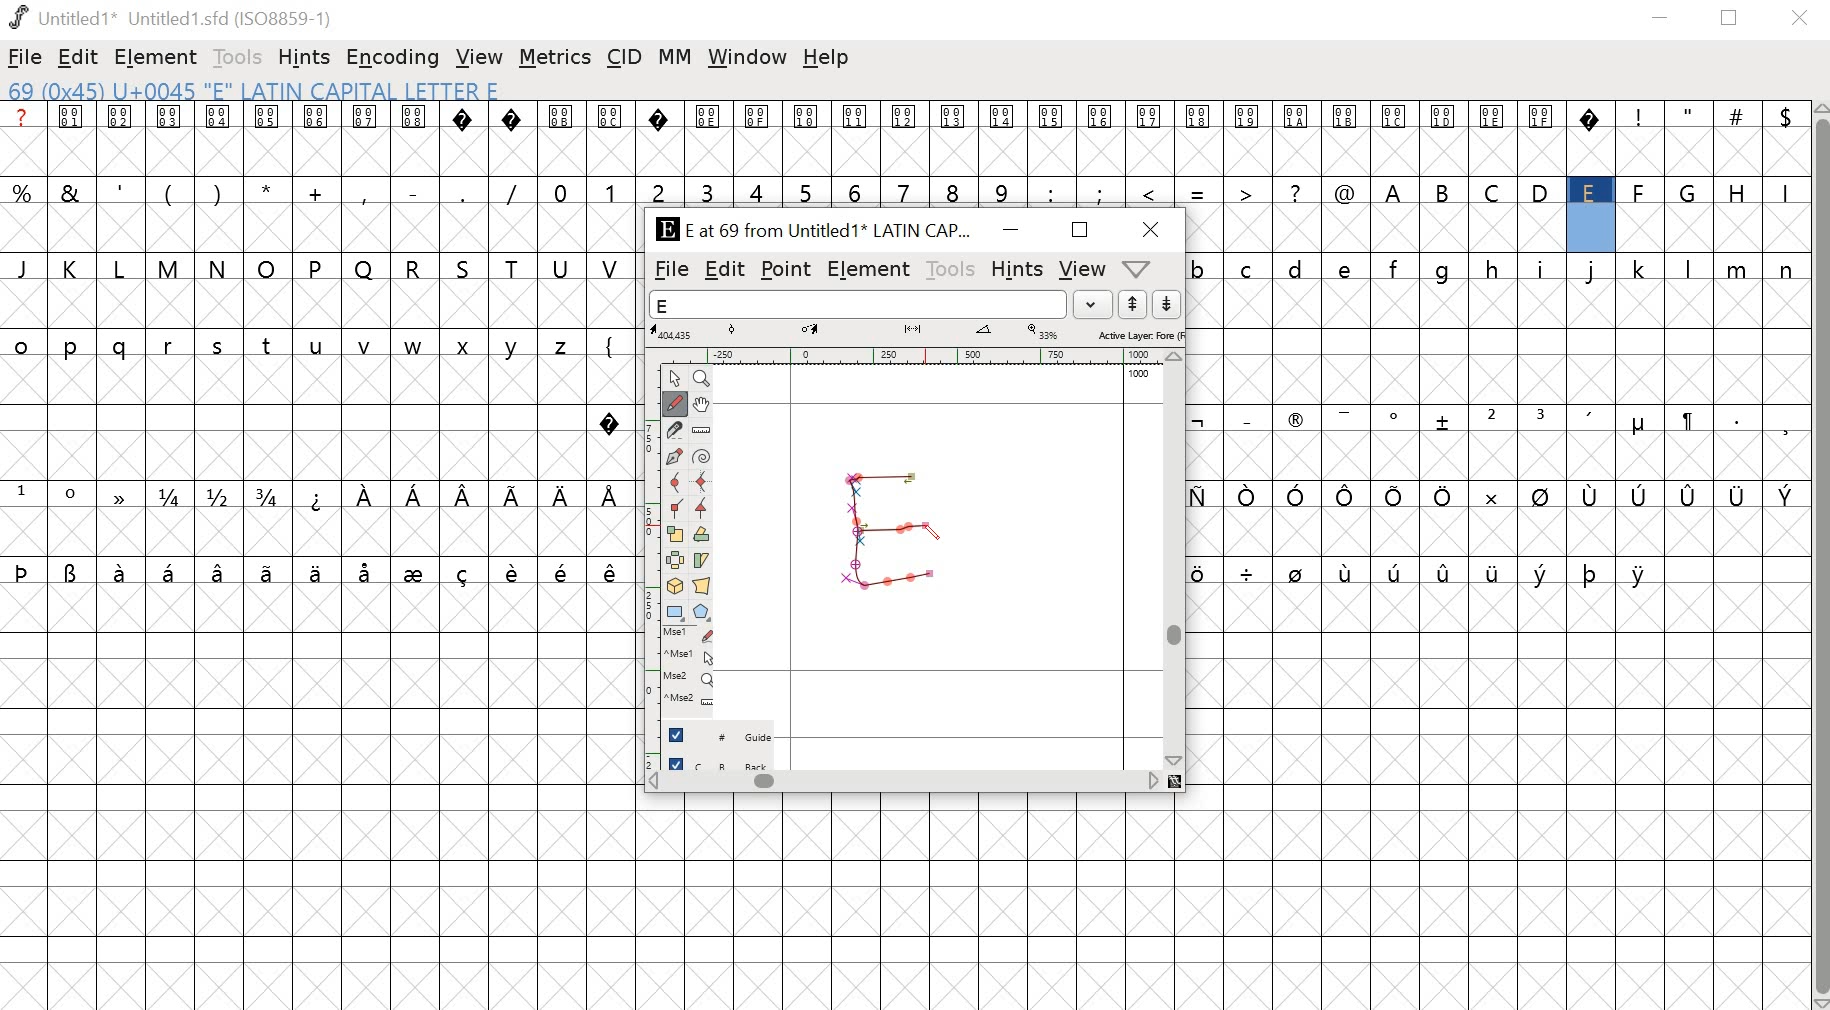 The height and width of the screenshot is (1010, 1830). Describe the element at coordinates (1661, 21) in the screenshot. I see `minimize` at that location.